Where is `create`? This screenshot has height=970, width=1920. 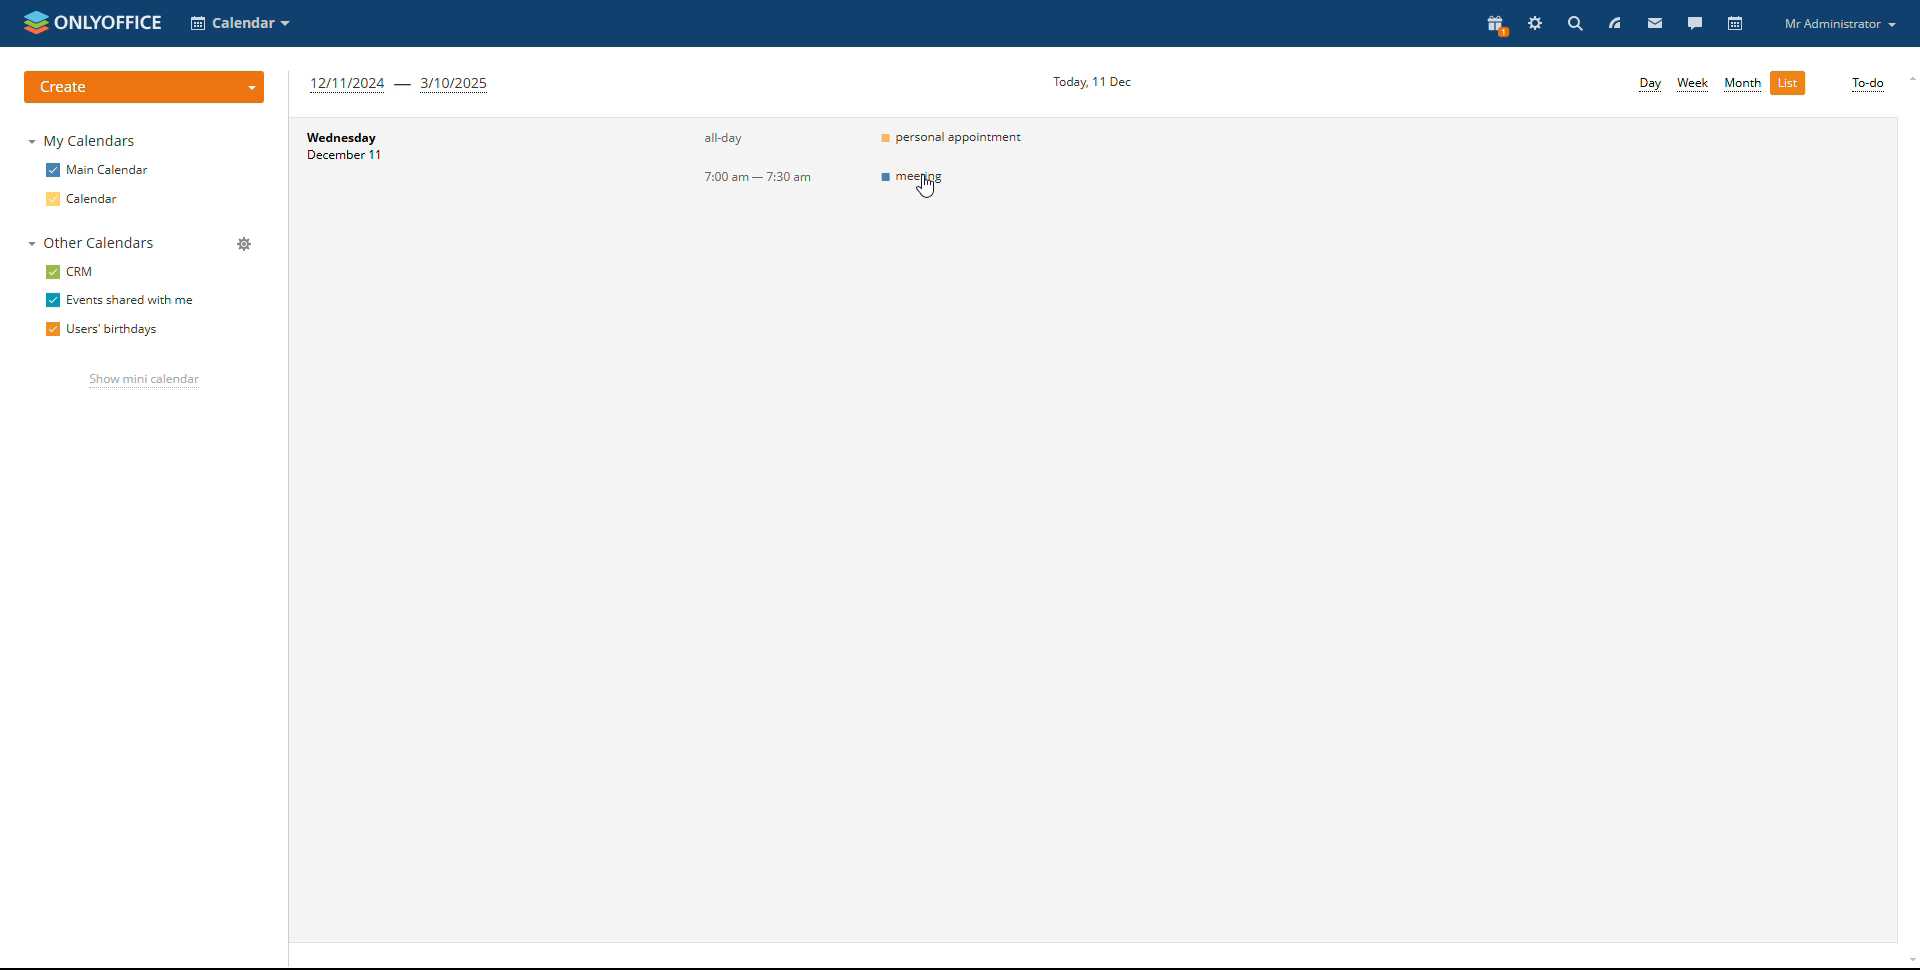 create is located at coordinates (144, 87).